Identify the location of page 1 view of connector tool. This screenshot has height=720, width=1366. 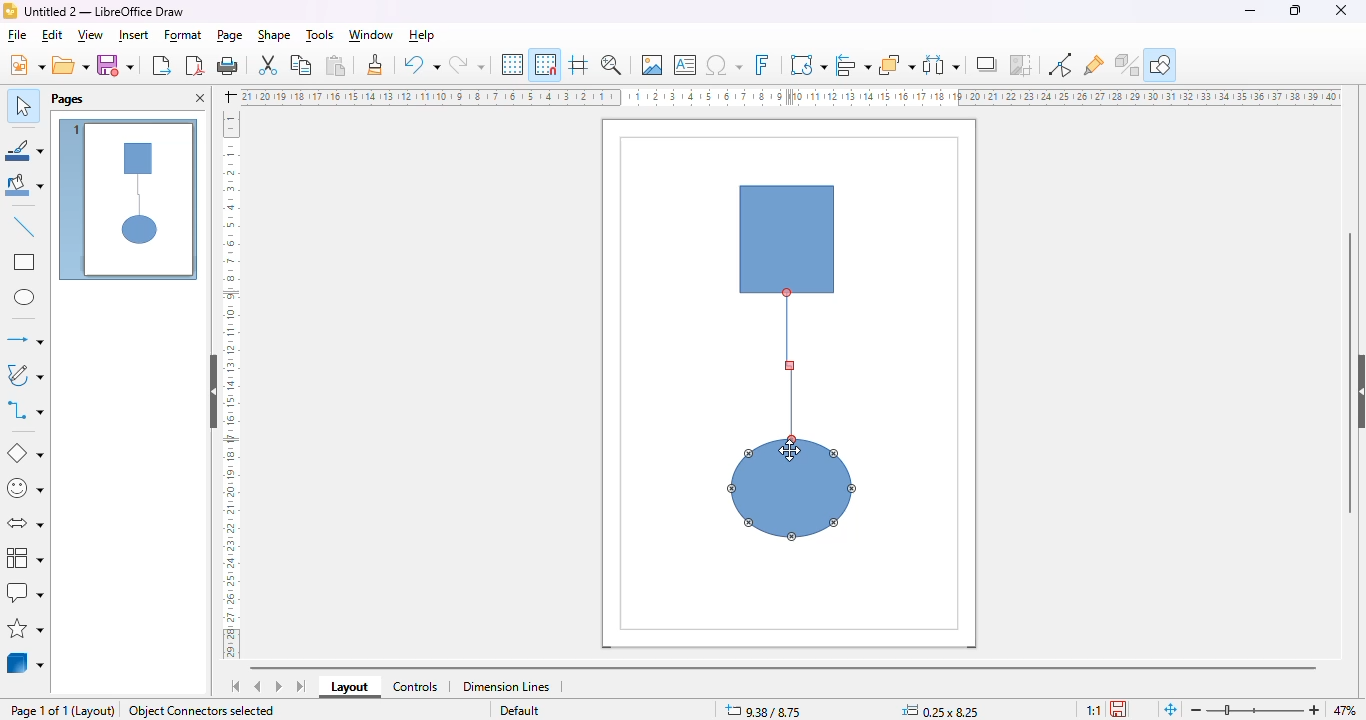
(129, 201).